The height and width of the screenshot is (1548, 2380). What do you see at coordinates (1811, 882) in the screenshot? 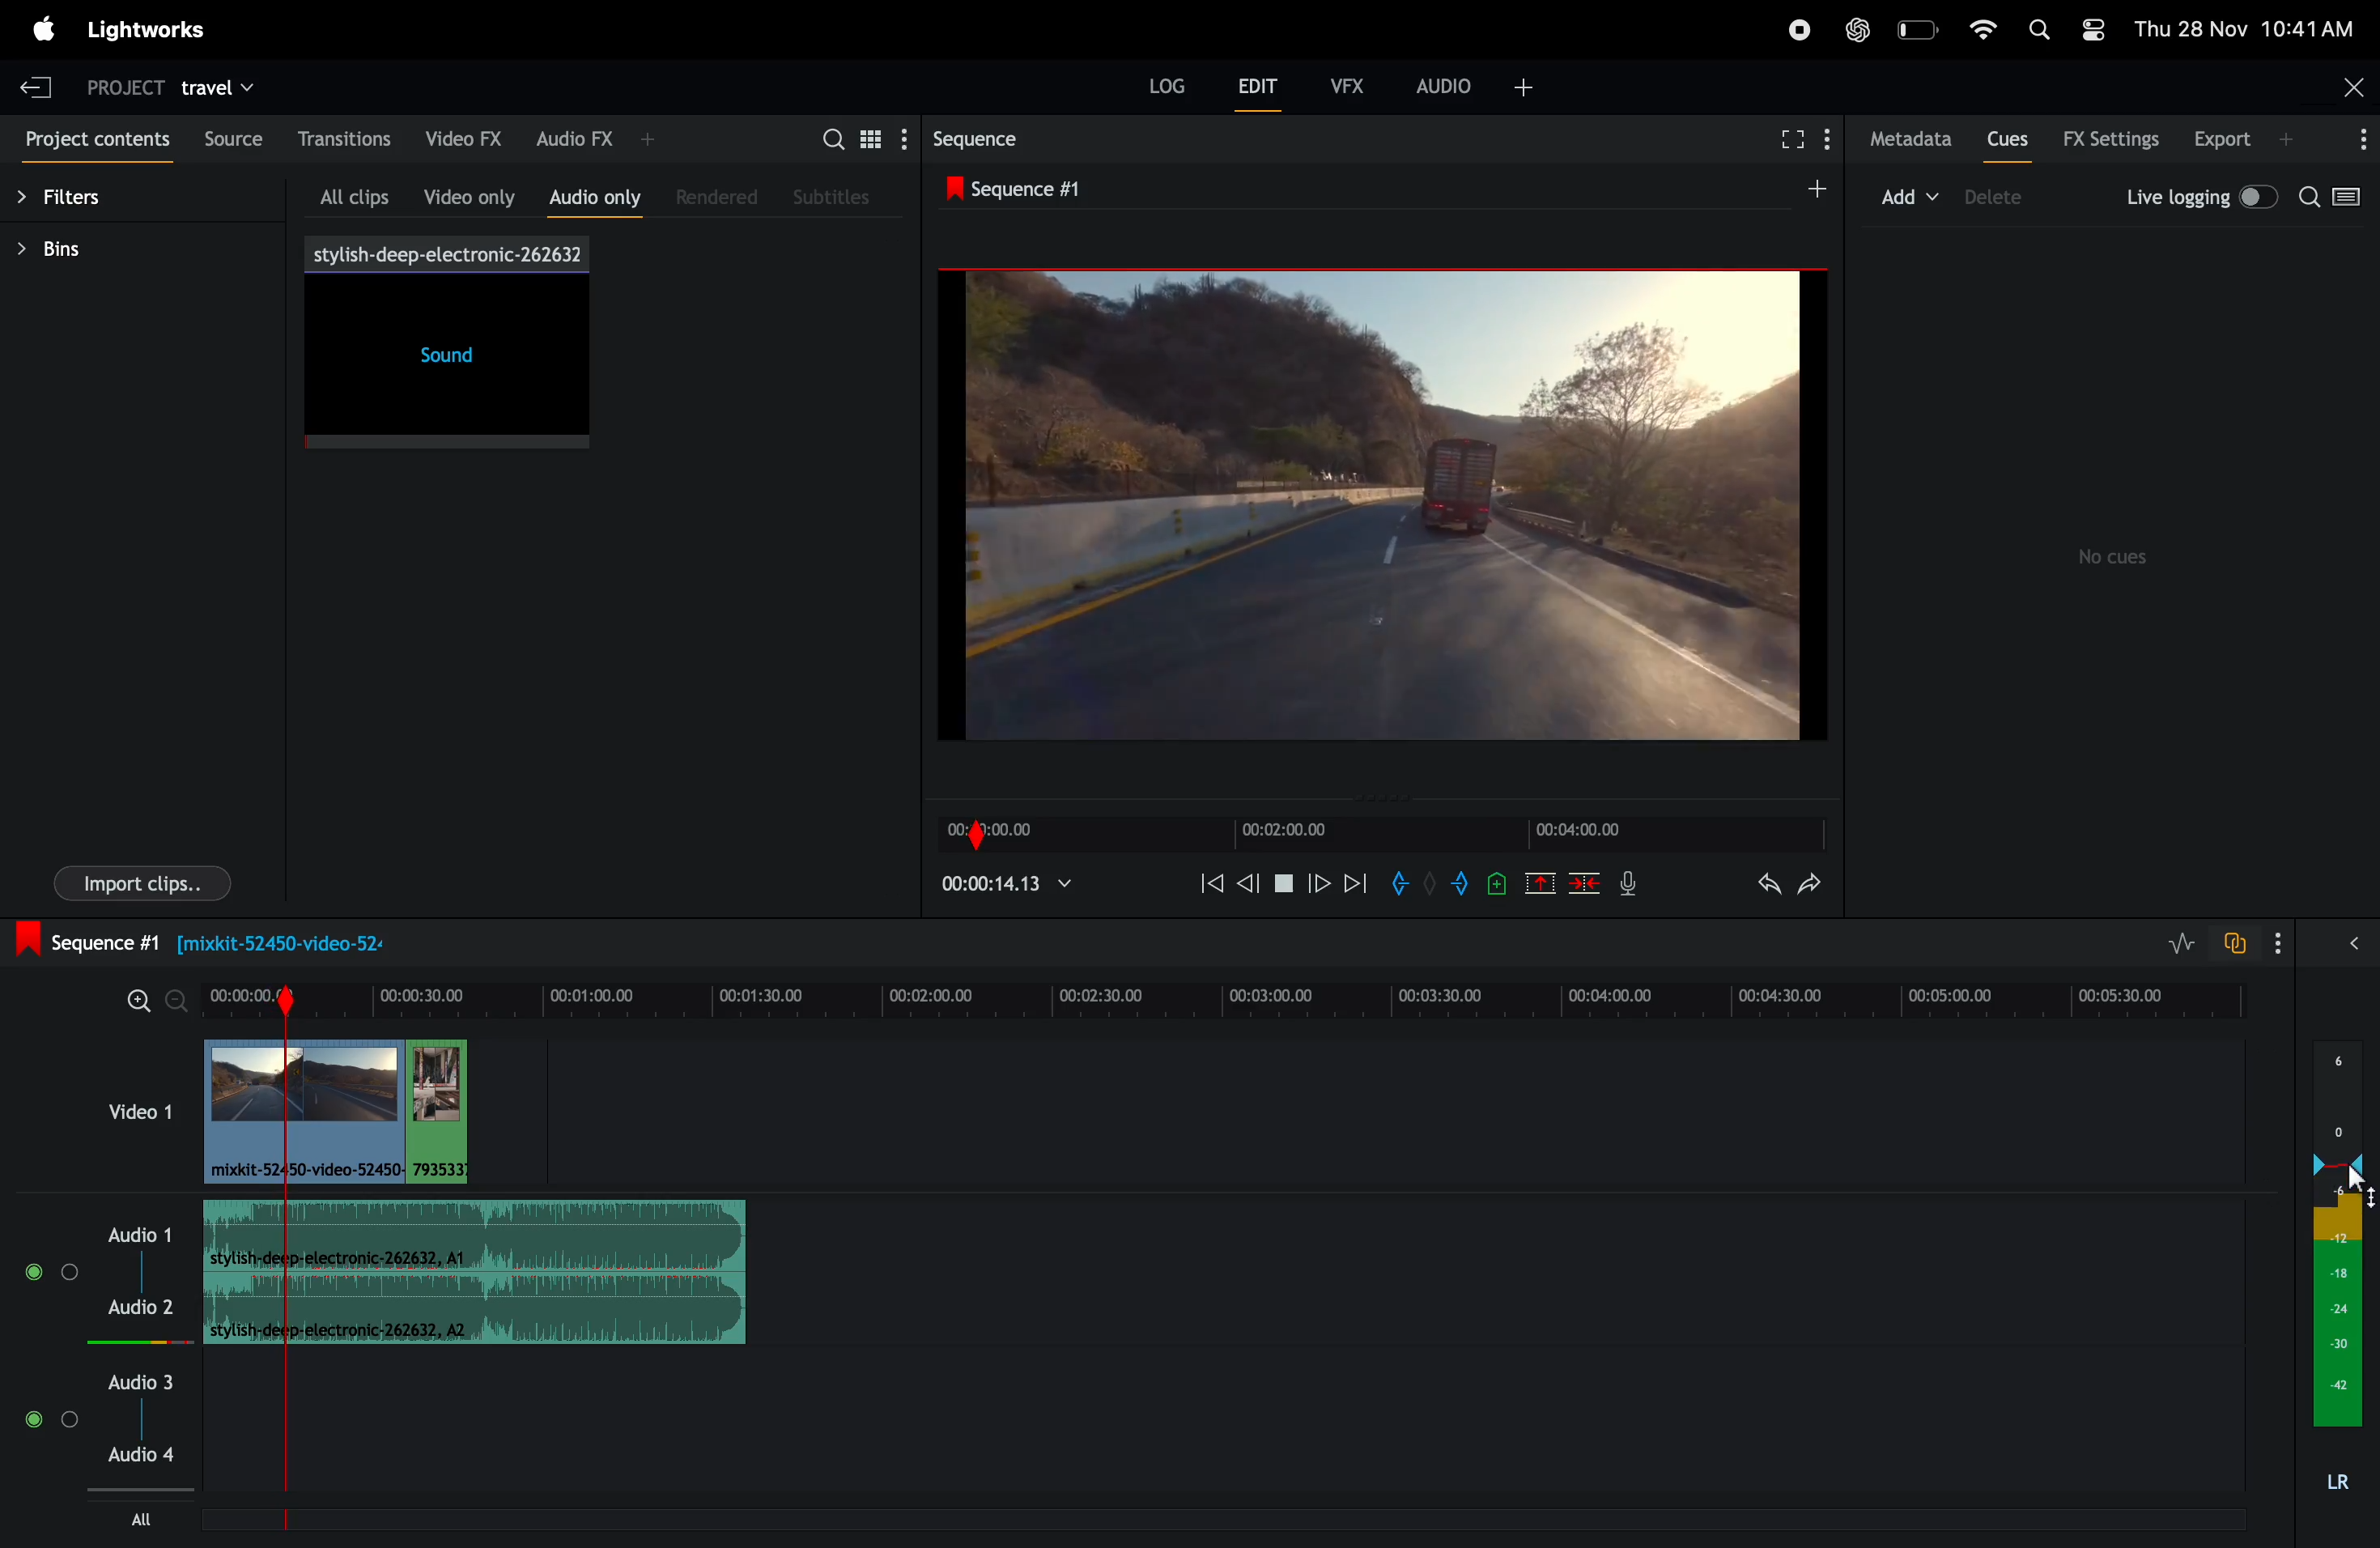
I see `redo` at bounding box center [1811, 882].